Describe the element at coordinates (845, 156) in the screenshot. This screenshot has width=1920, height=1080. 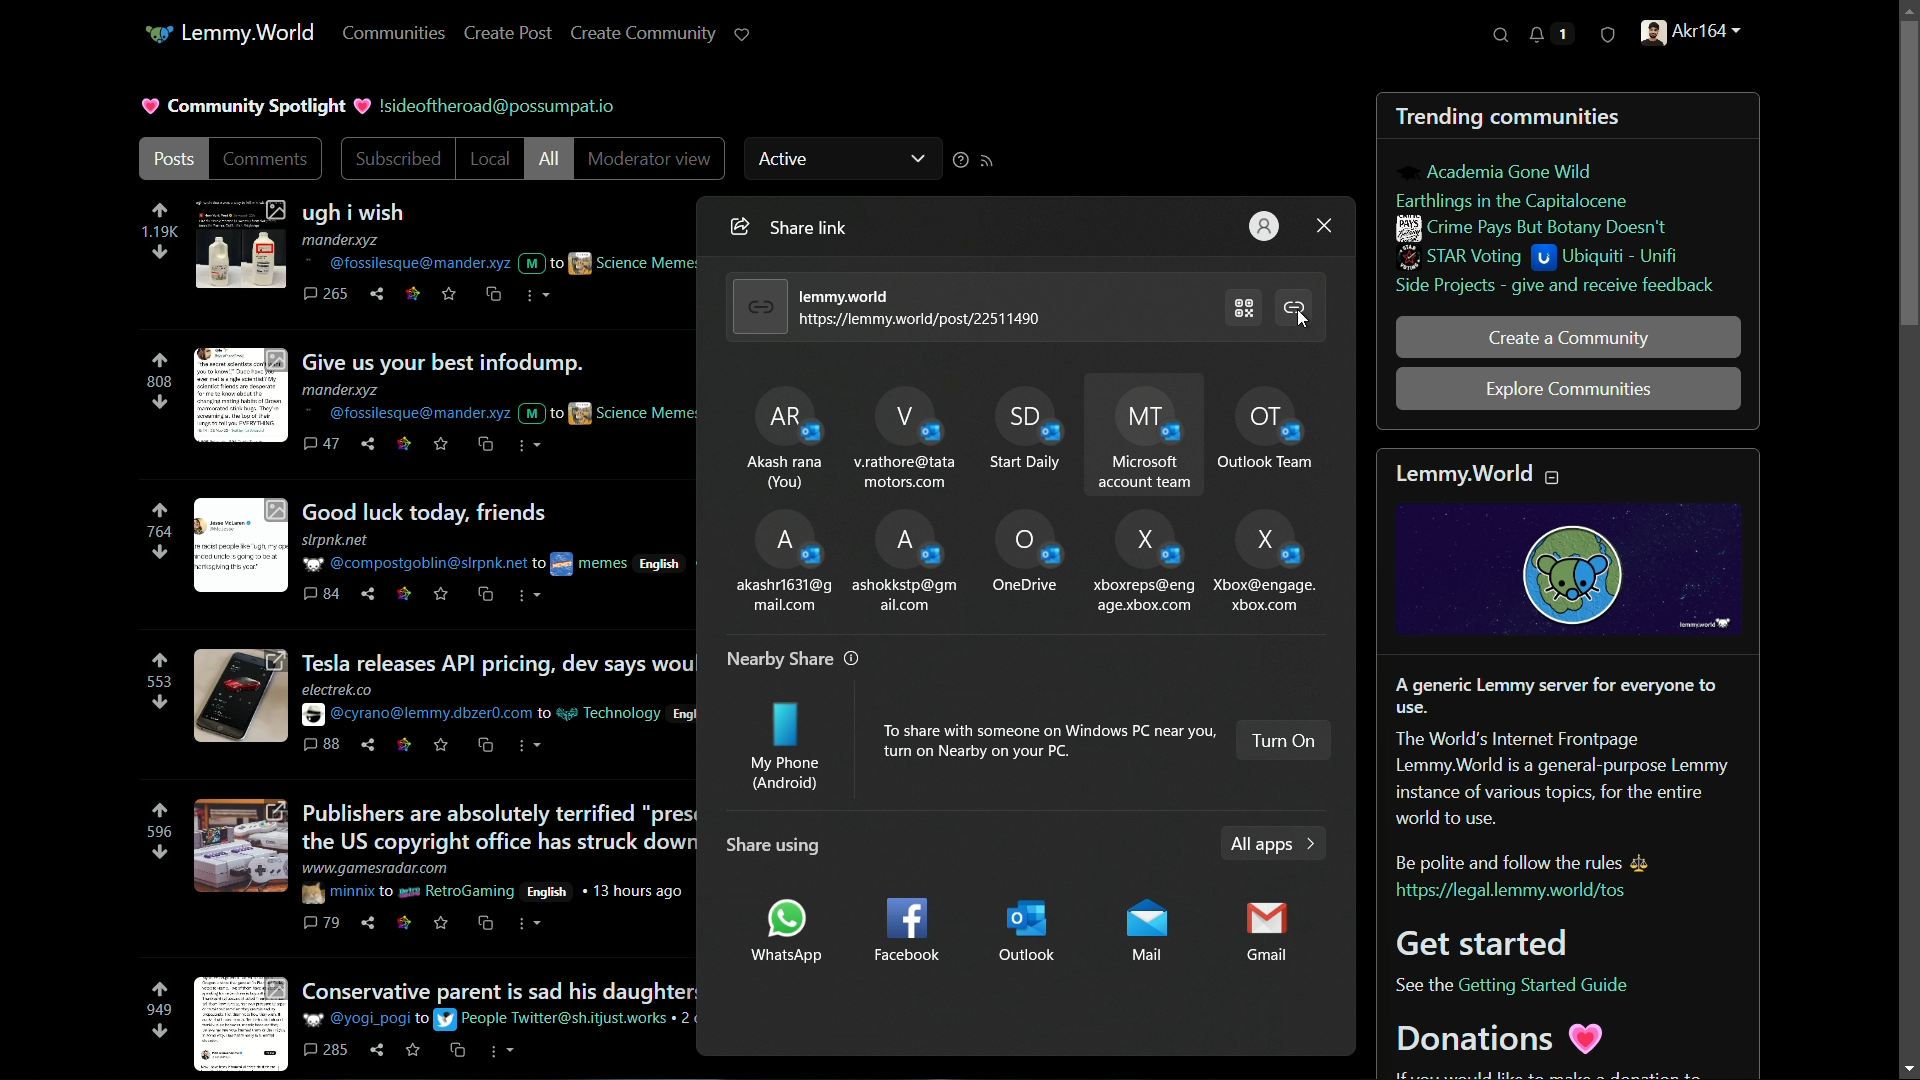
I see `active` at that location.